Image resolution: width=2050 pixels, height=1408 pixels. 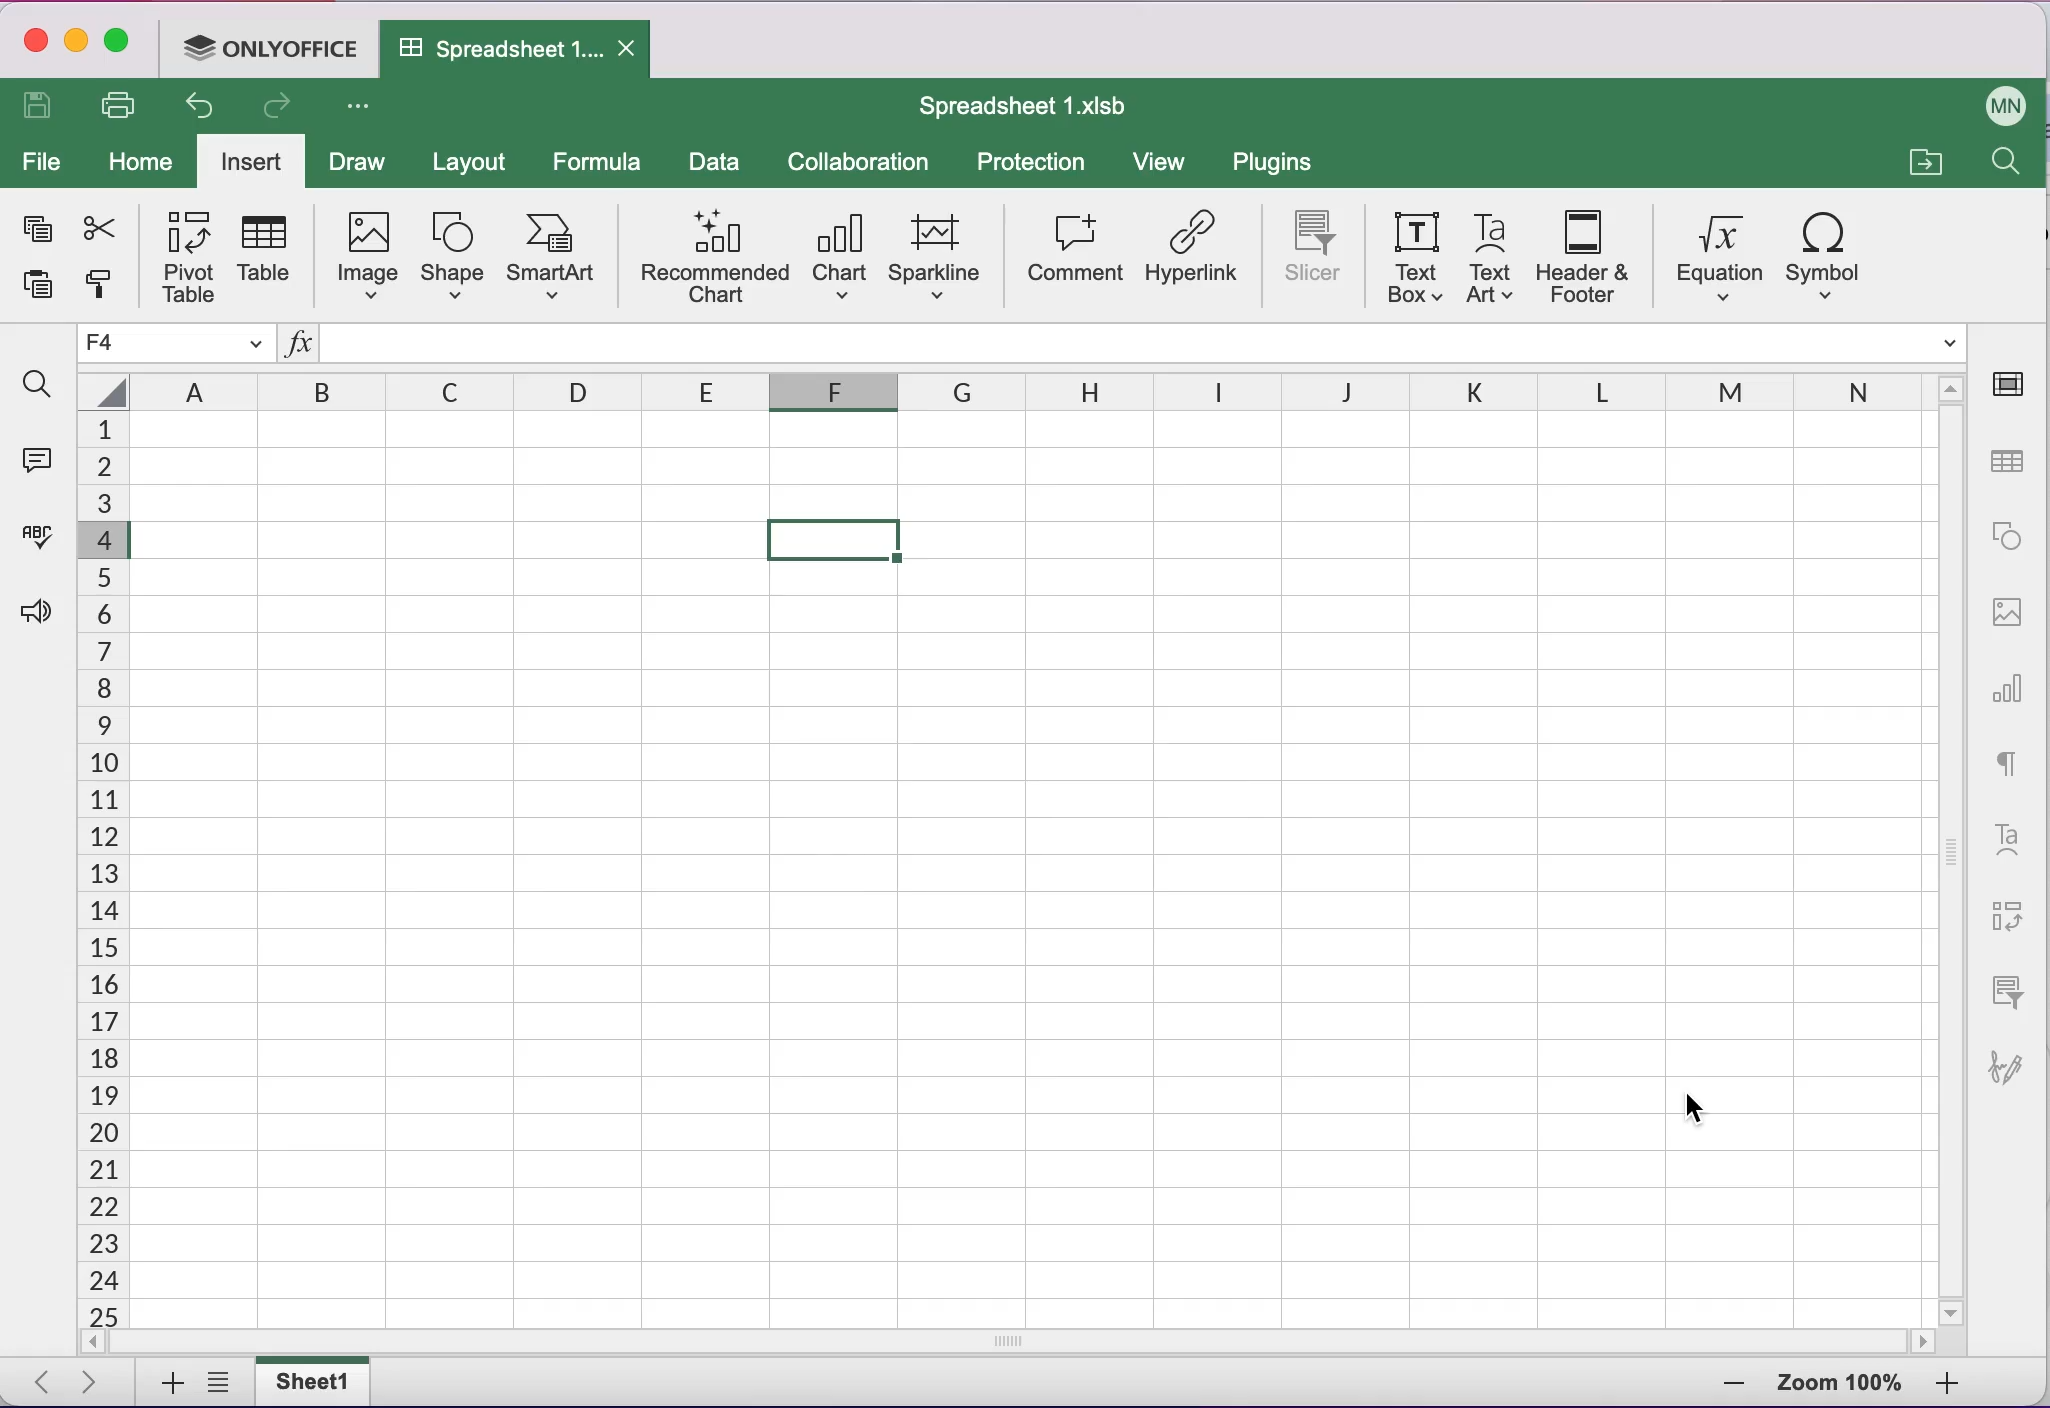 What do you see at coordinates (1840, 1383) in the screenshot?
I see `zoom percentage` at bounding box center [1840, 1383].